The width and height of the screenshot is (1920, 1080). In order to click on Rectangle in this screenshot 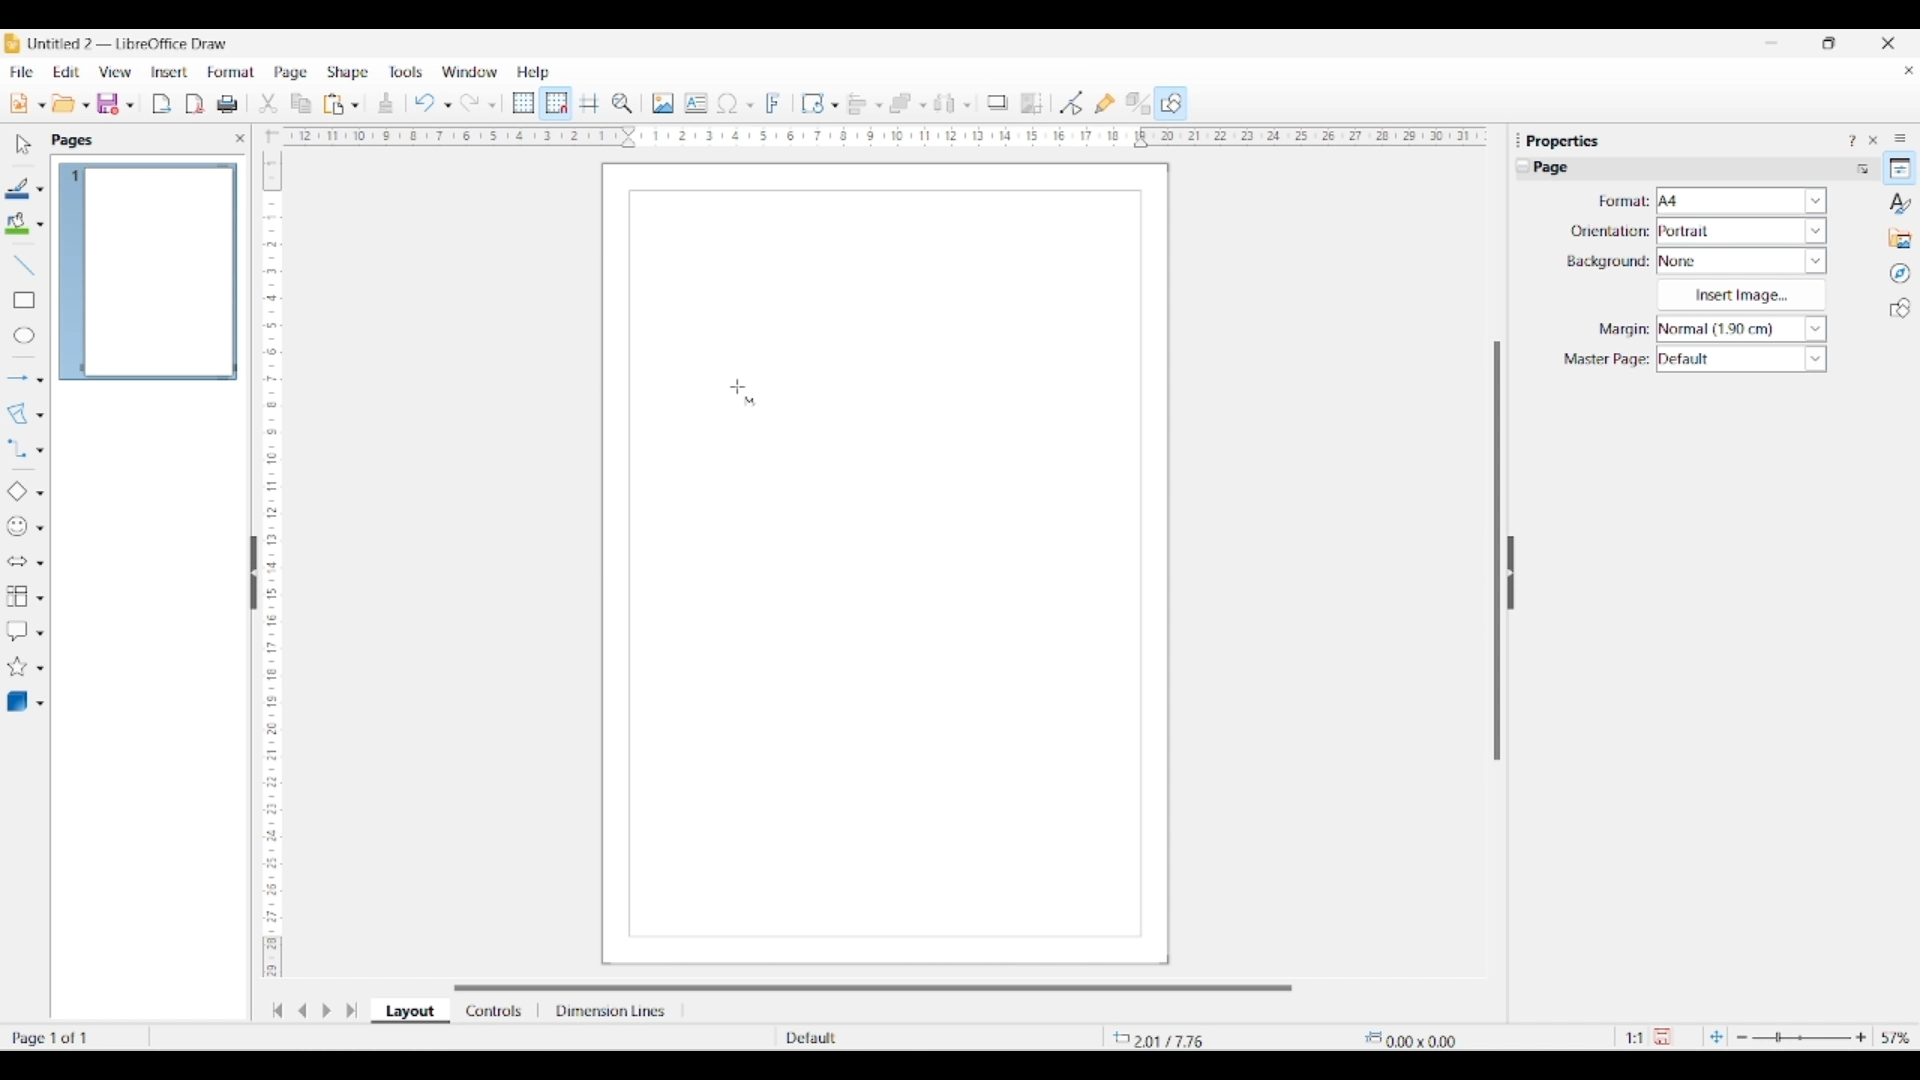, I will do `click(24, 300)`.